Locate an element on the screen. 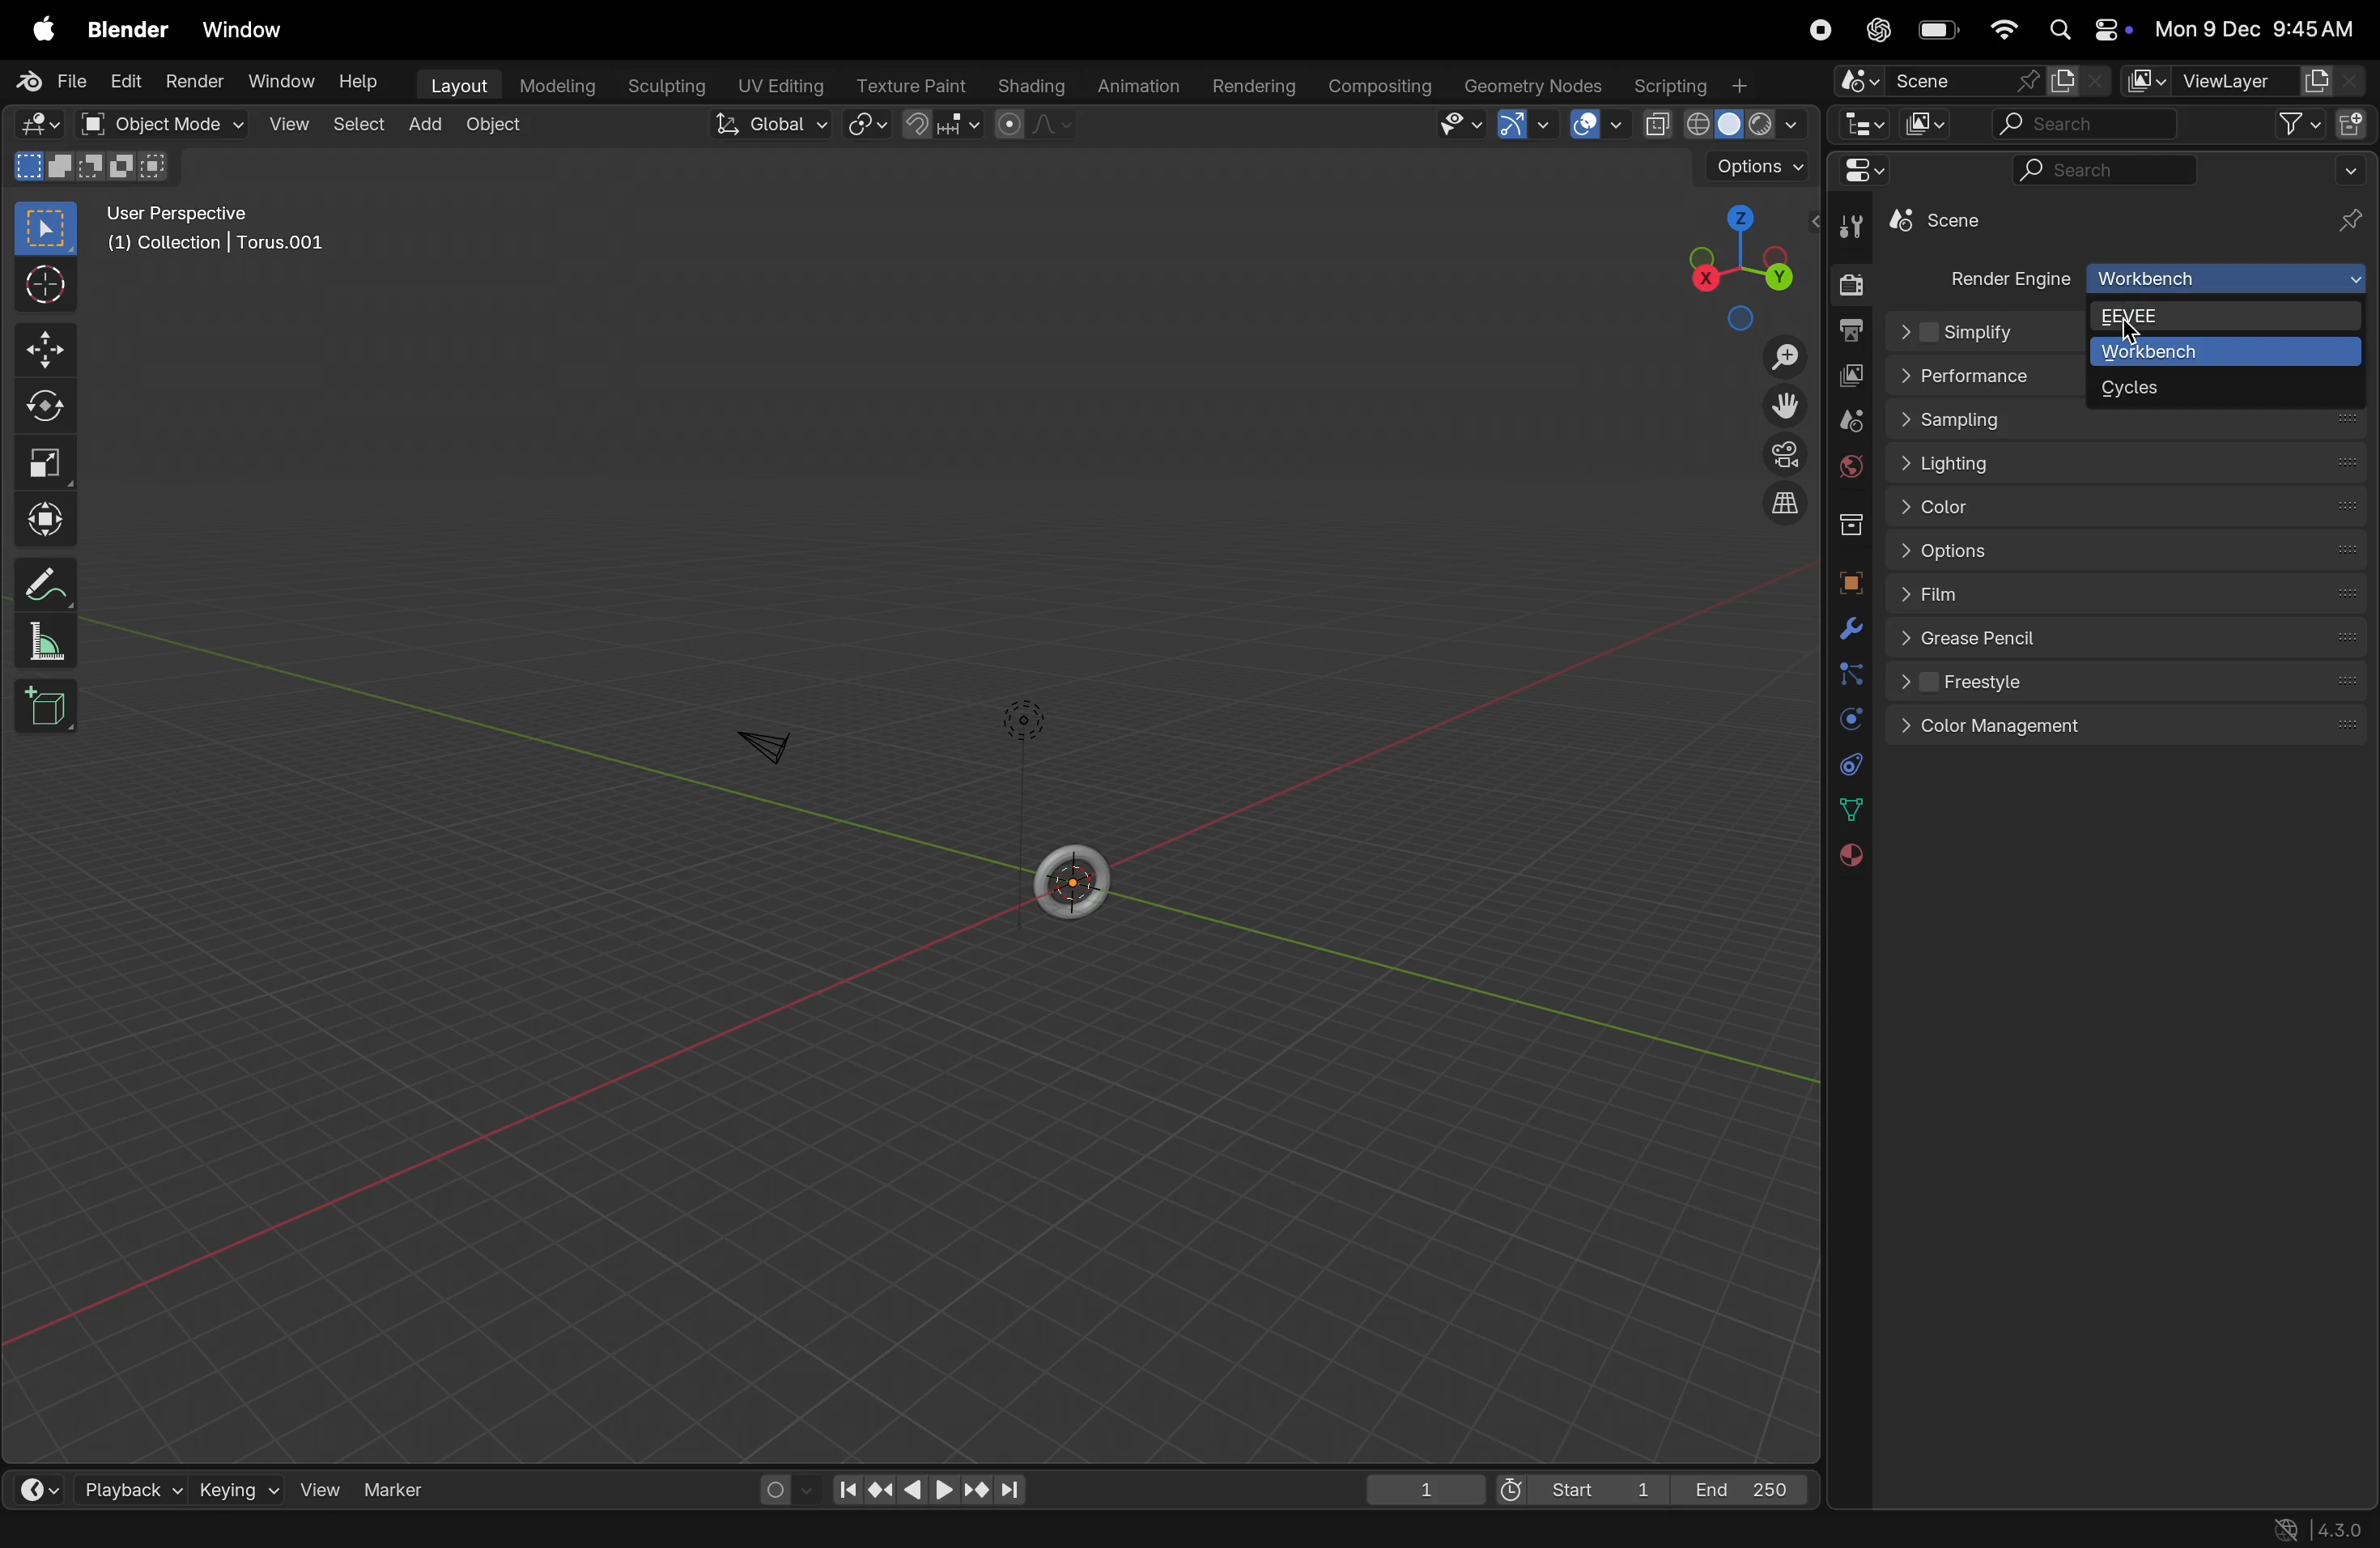 This screenshot has height=1548, width=2380. view point is located at coordinates (1735, 257).